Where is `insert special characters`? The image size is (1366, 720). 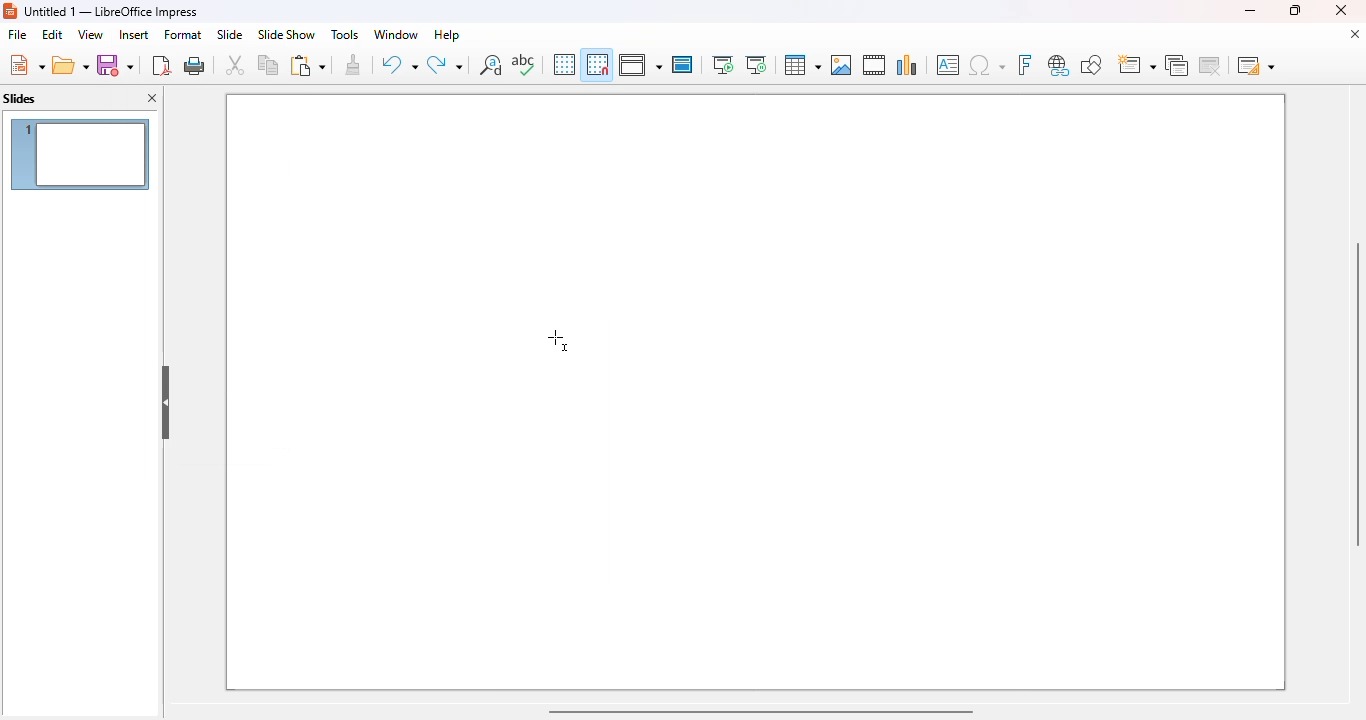 insert special characters is located at coordinates (987, 65).